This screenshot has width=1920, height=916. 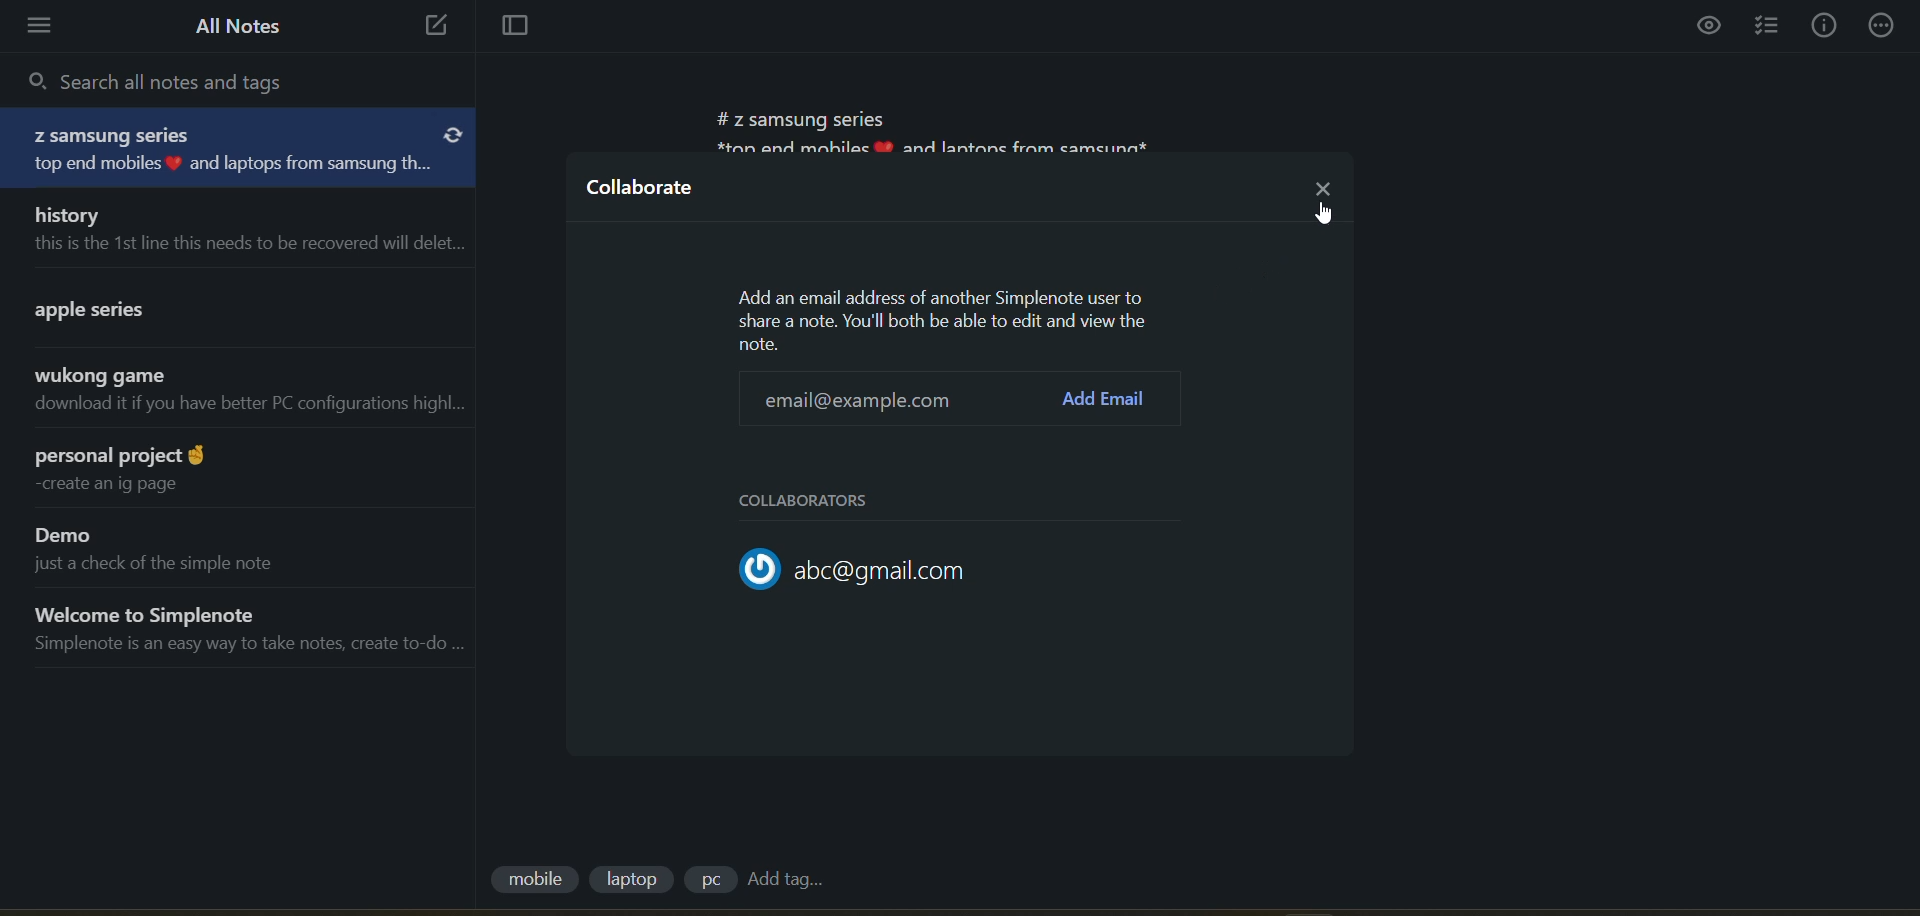 I want to click on collaborators, so click(x=820, y=501).